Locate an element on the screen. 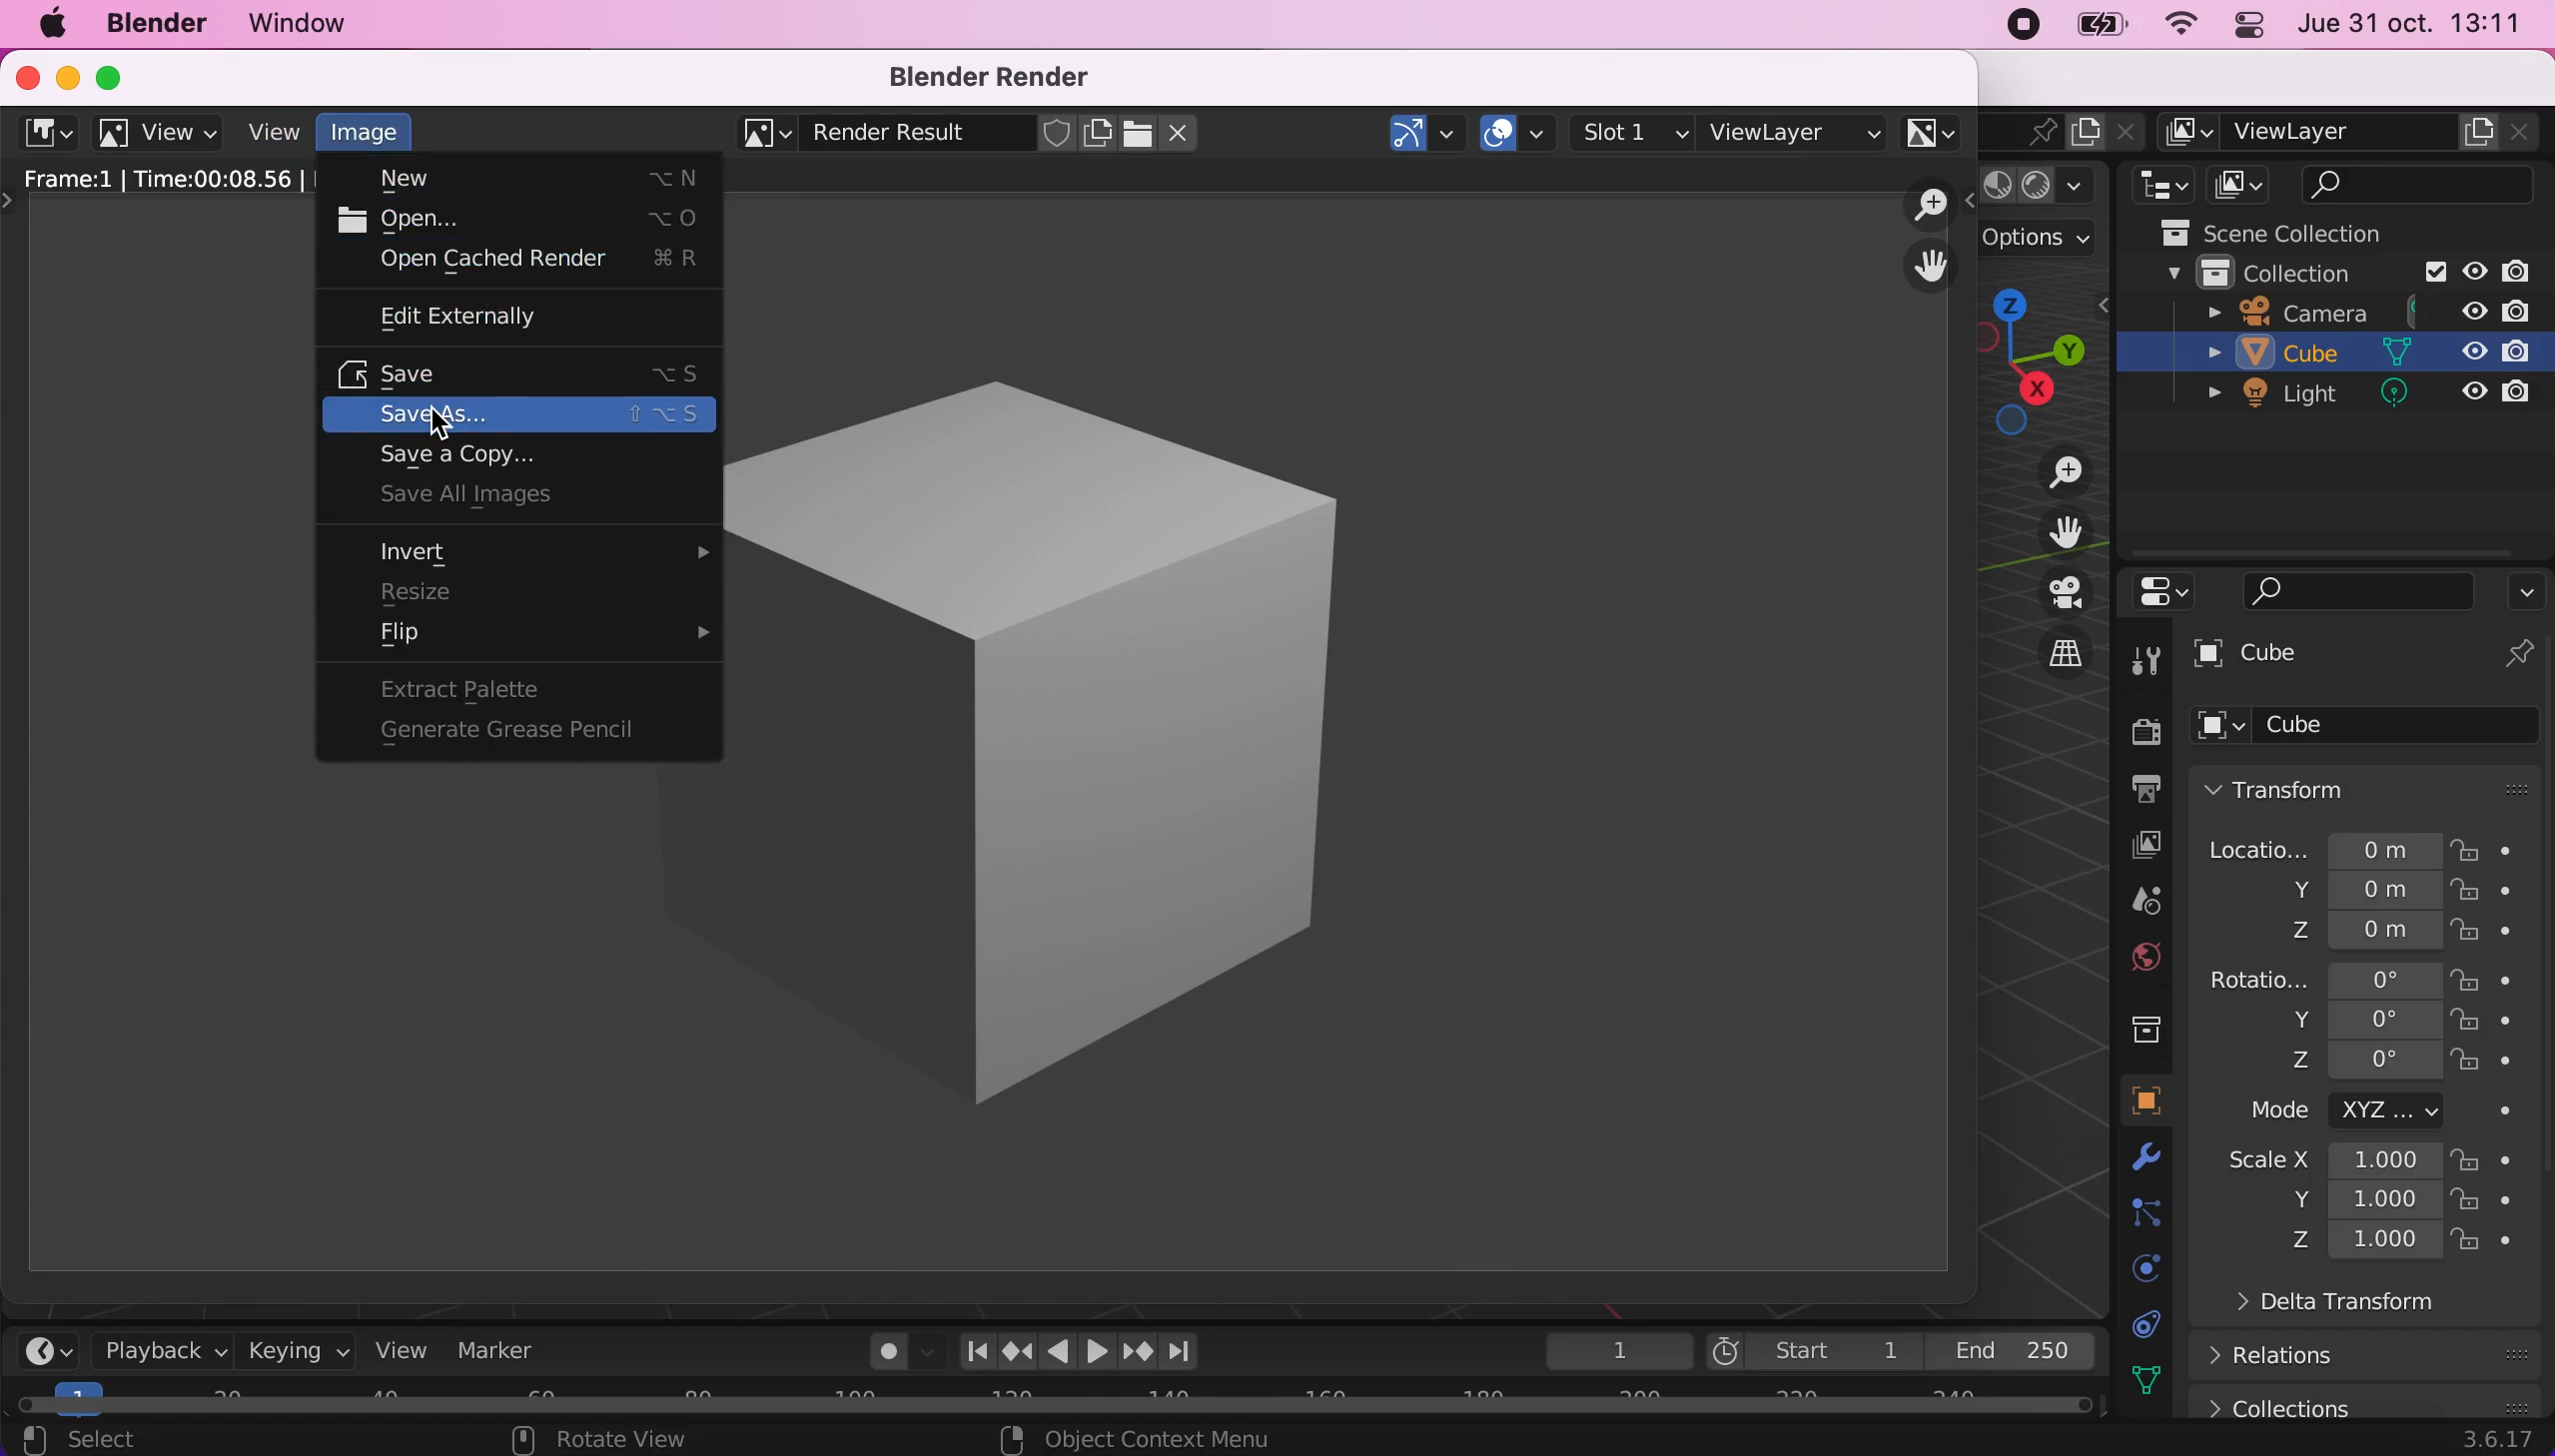  slot 1 is located at coordinates (1635, 132).